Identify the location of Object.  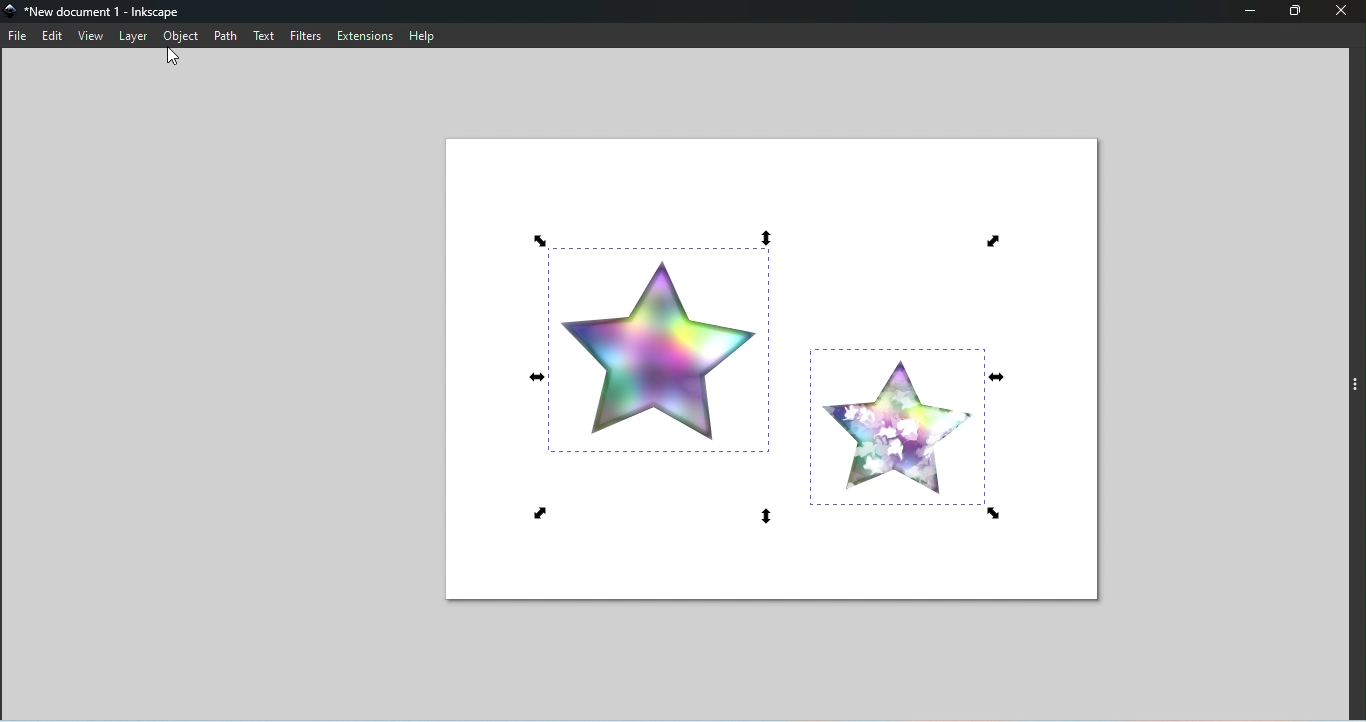
(185, 35).